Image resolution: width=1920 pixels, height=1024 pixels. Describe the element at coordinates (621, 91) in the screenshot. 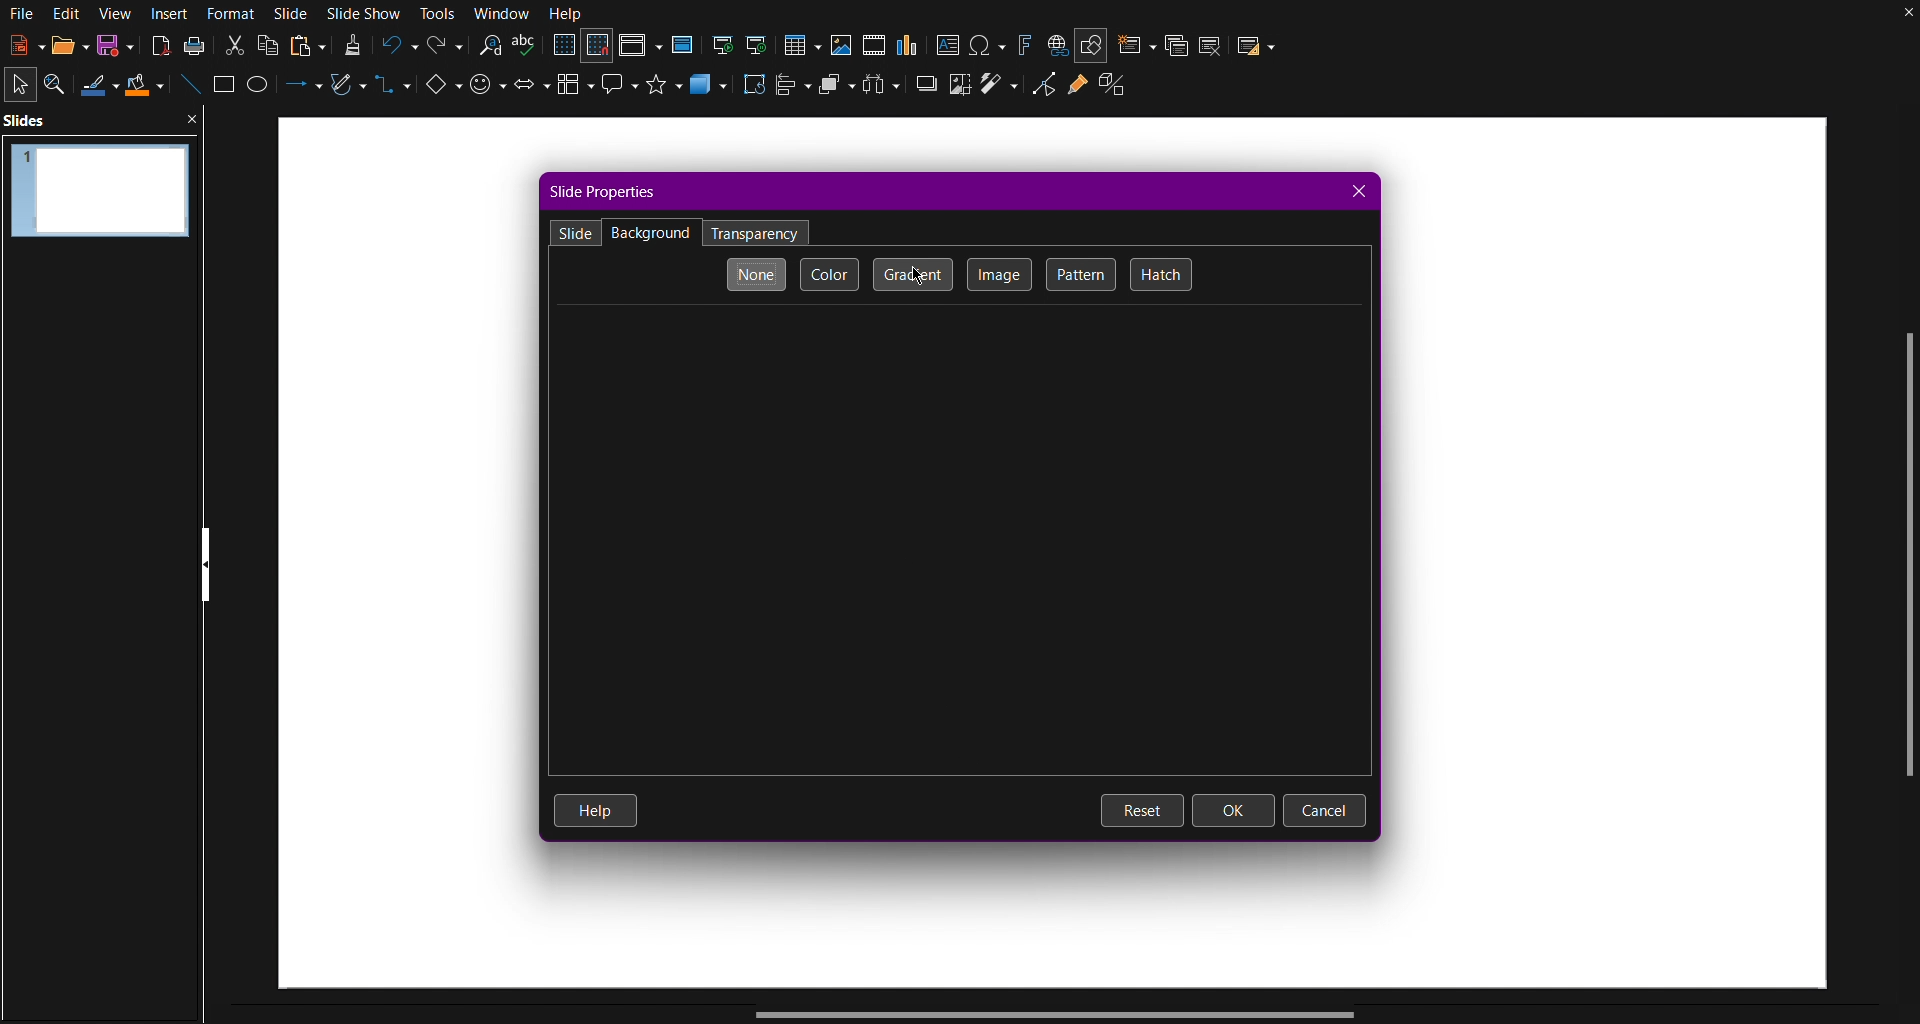

I see `Callout Shapes` at that location.